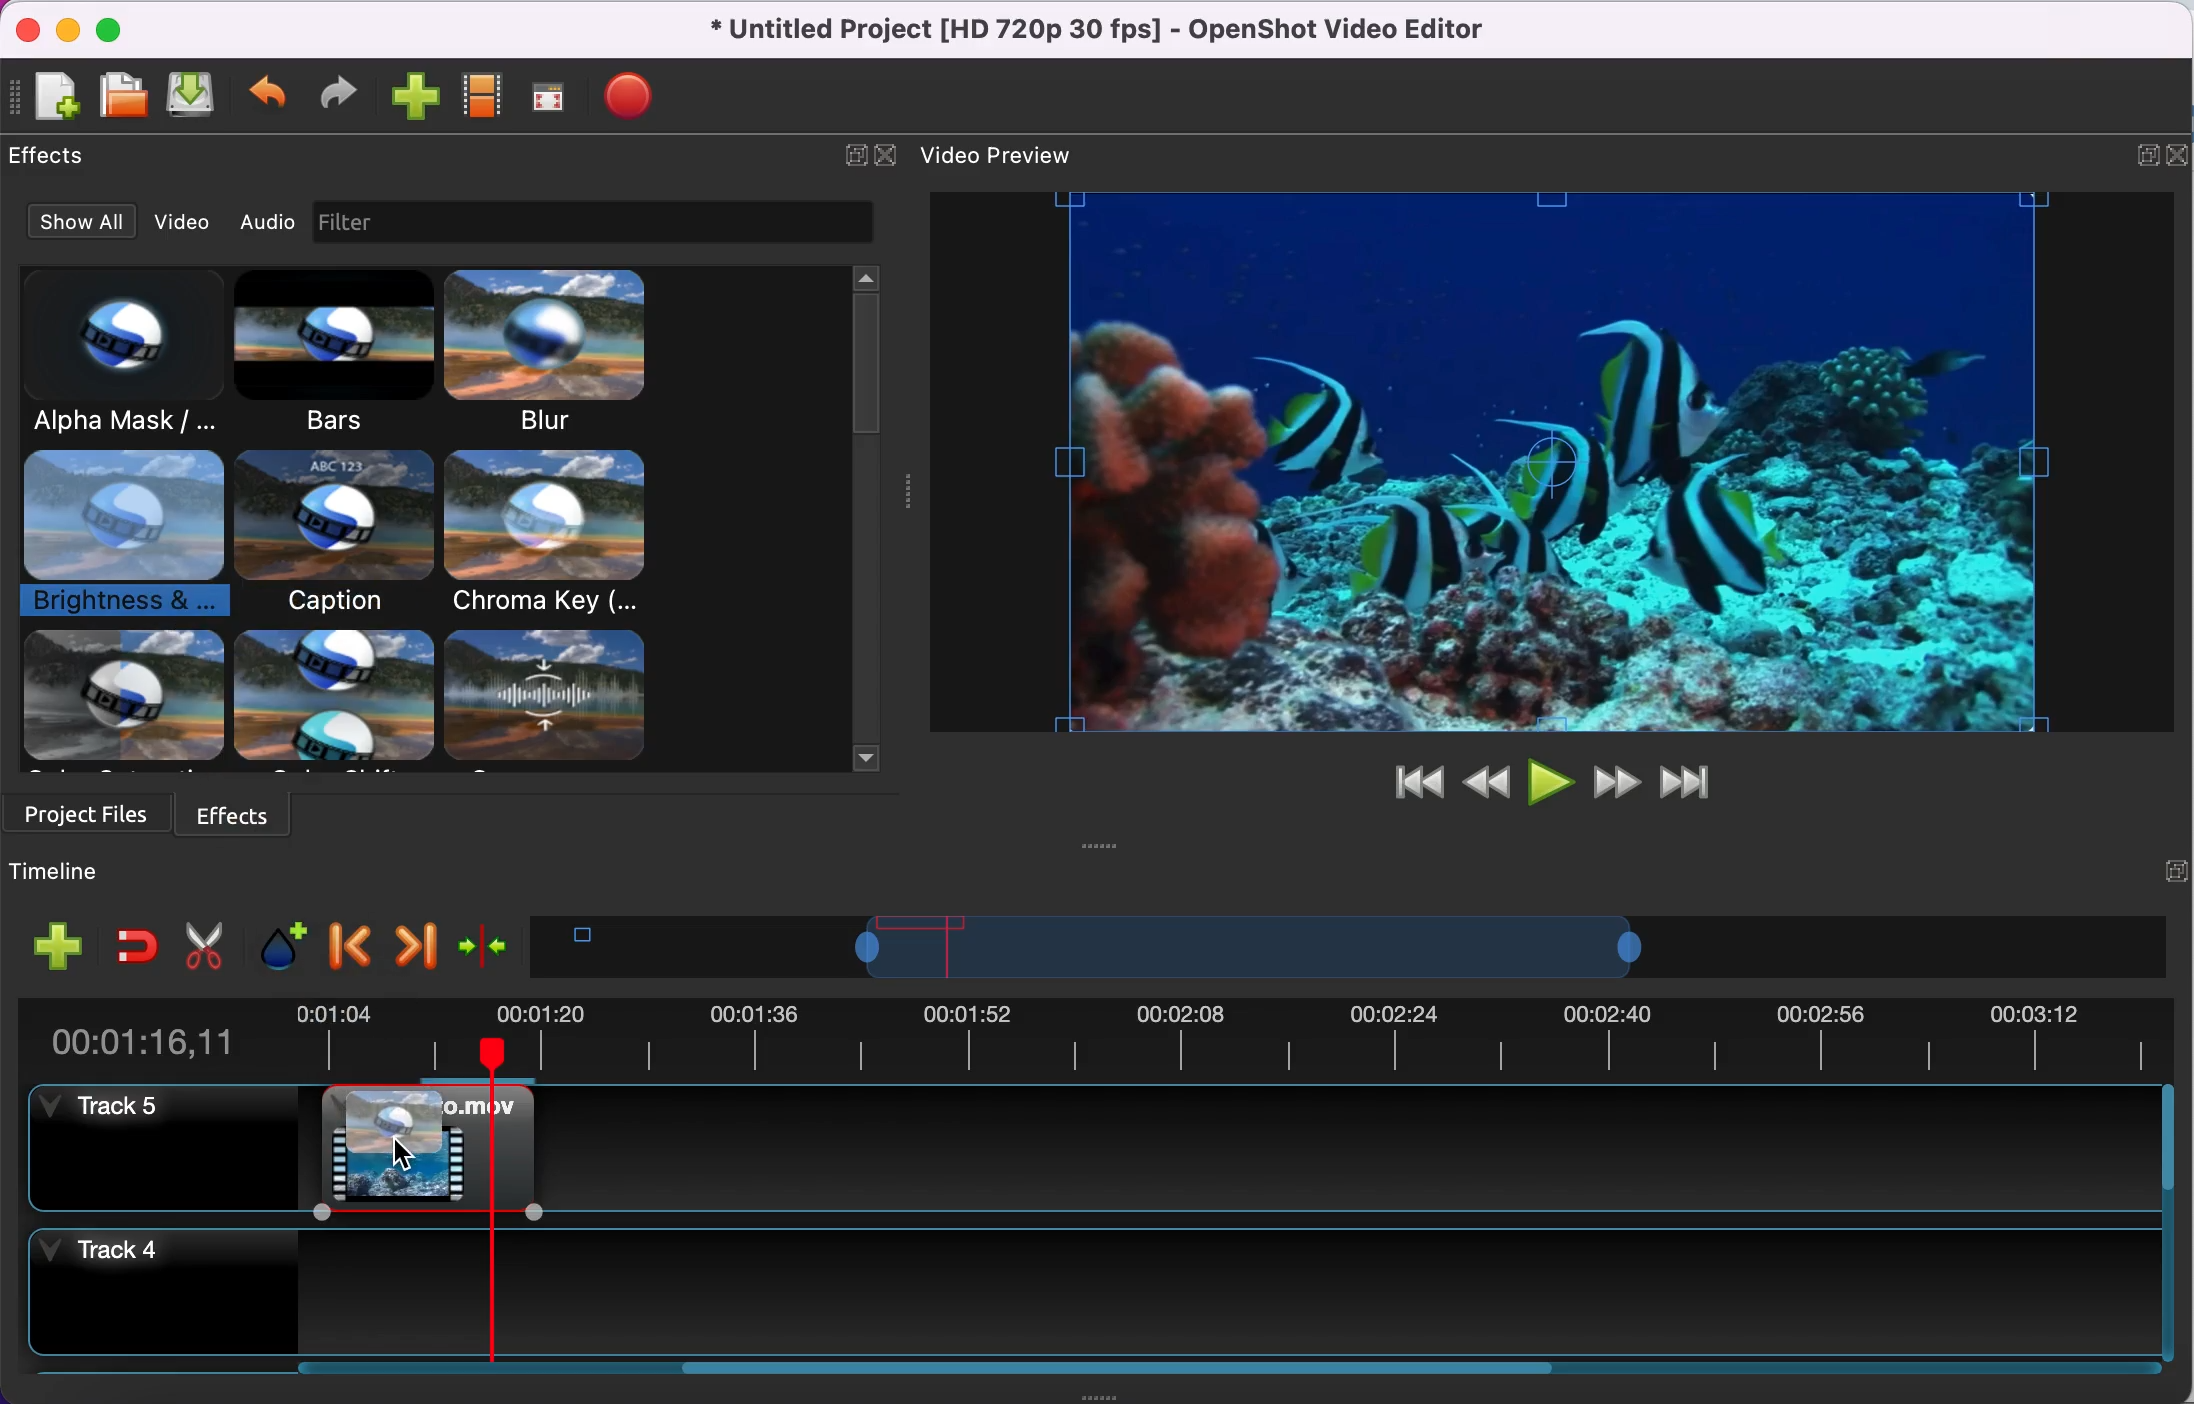 The height and width of the screenshot is (1404, 2194). I want to click on play, so click(1550, 782).